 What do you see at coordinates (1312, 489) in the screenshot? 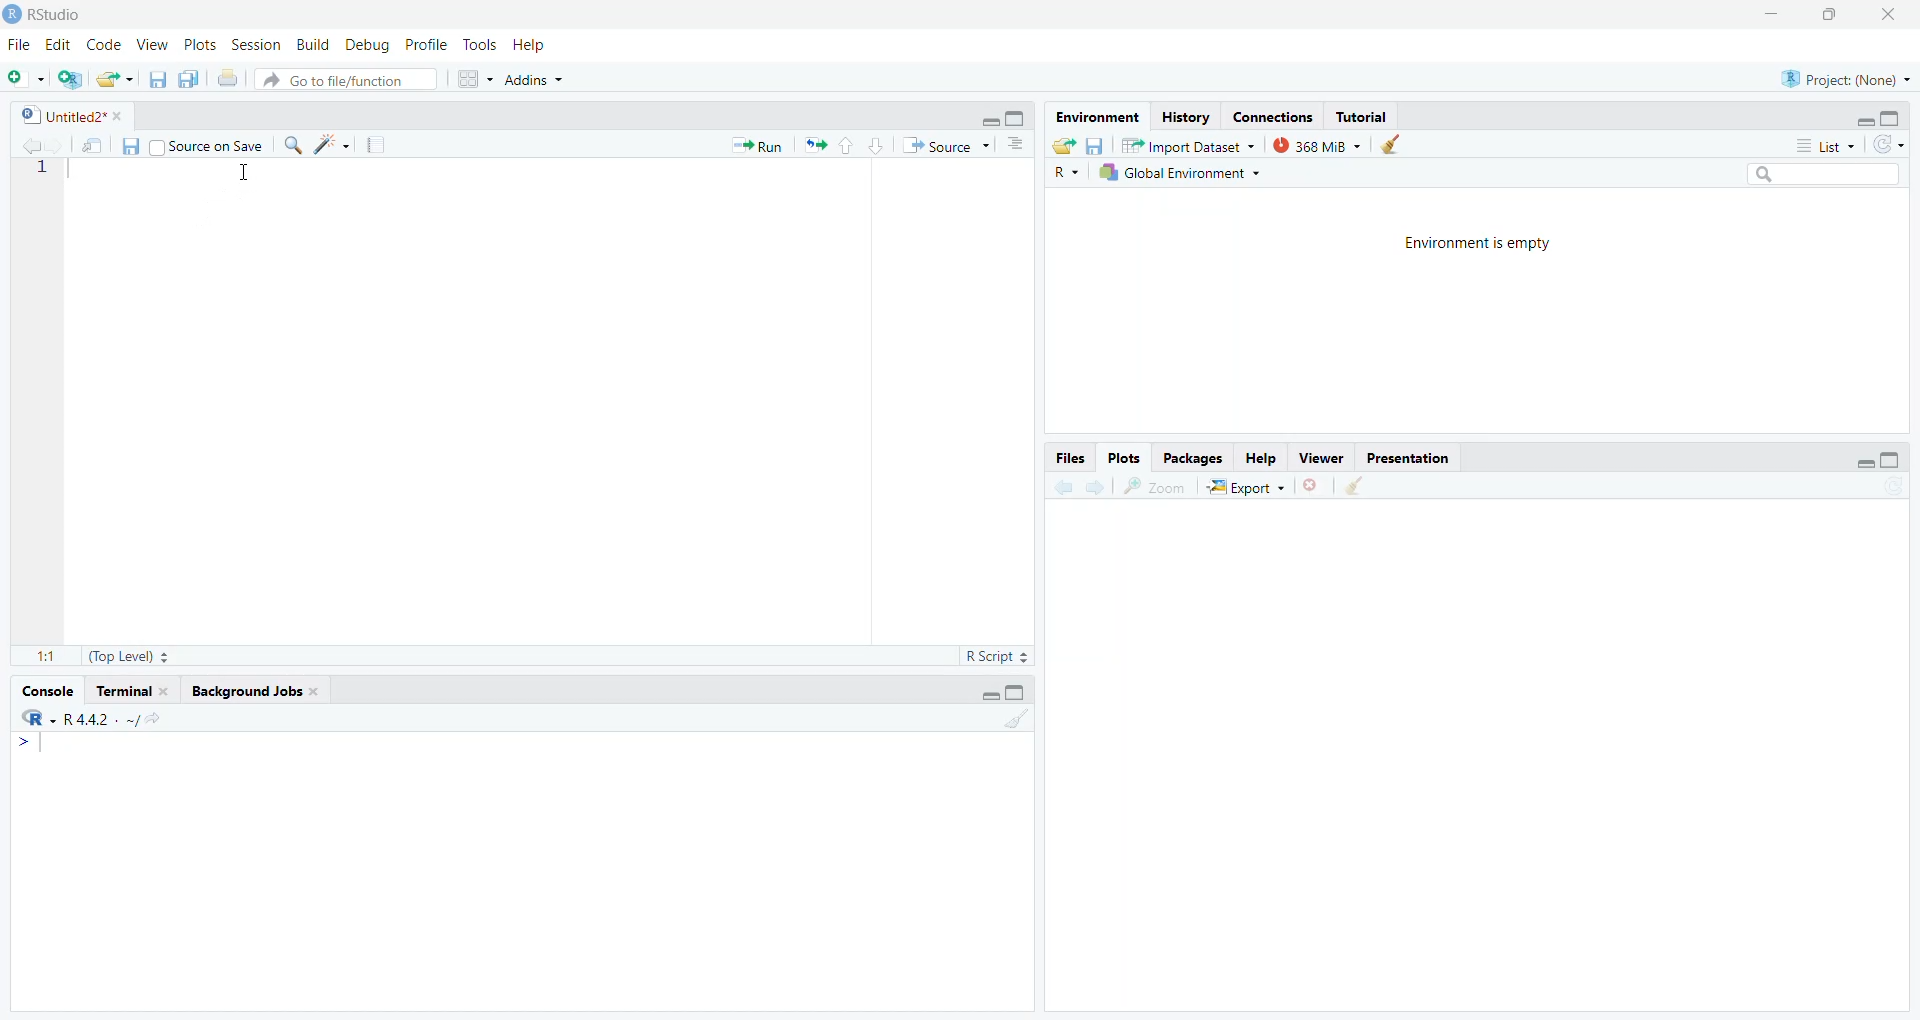
I see `close` at bounding box center [1312, 489].